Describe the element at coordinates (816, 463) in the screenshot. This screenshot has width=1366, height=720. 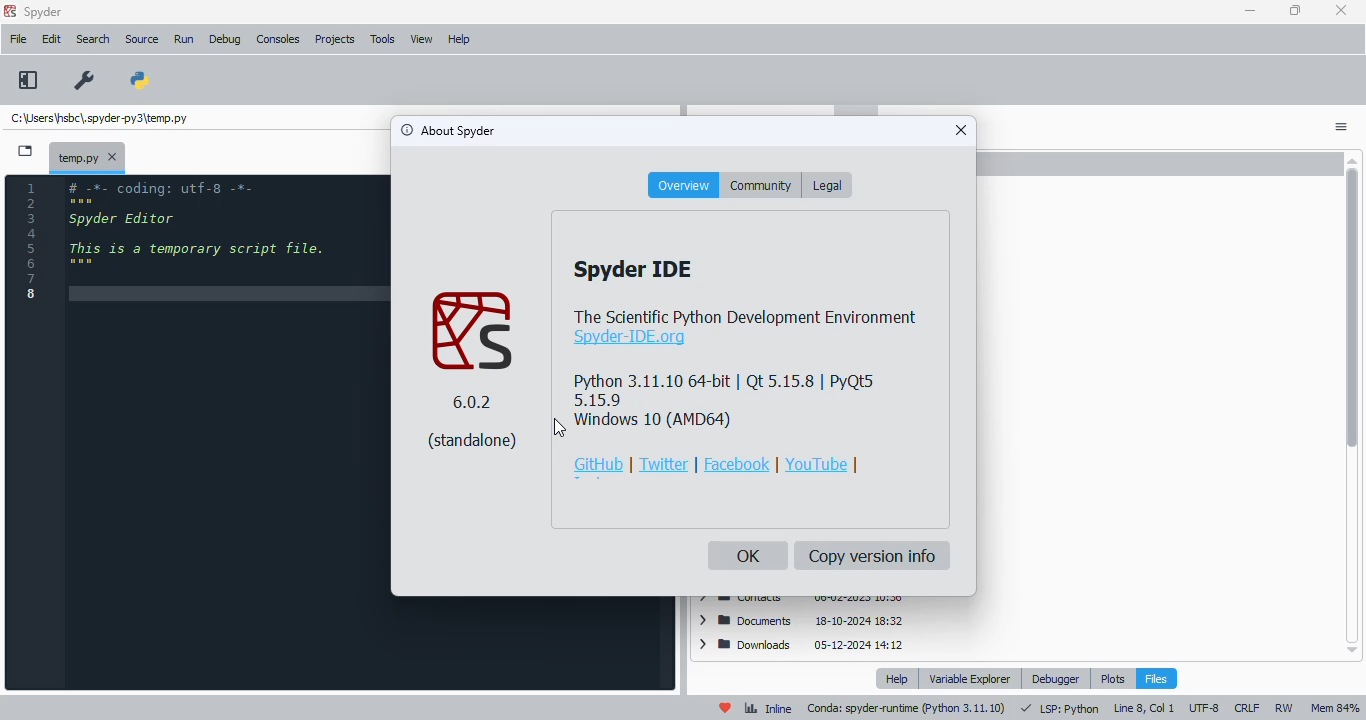
I see `YouTube` at that location.